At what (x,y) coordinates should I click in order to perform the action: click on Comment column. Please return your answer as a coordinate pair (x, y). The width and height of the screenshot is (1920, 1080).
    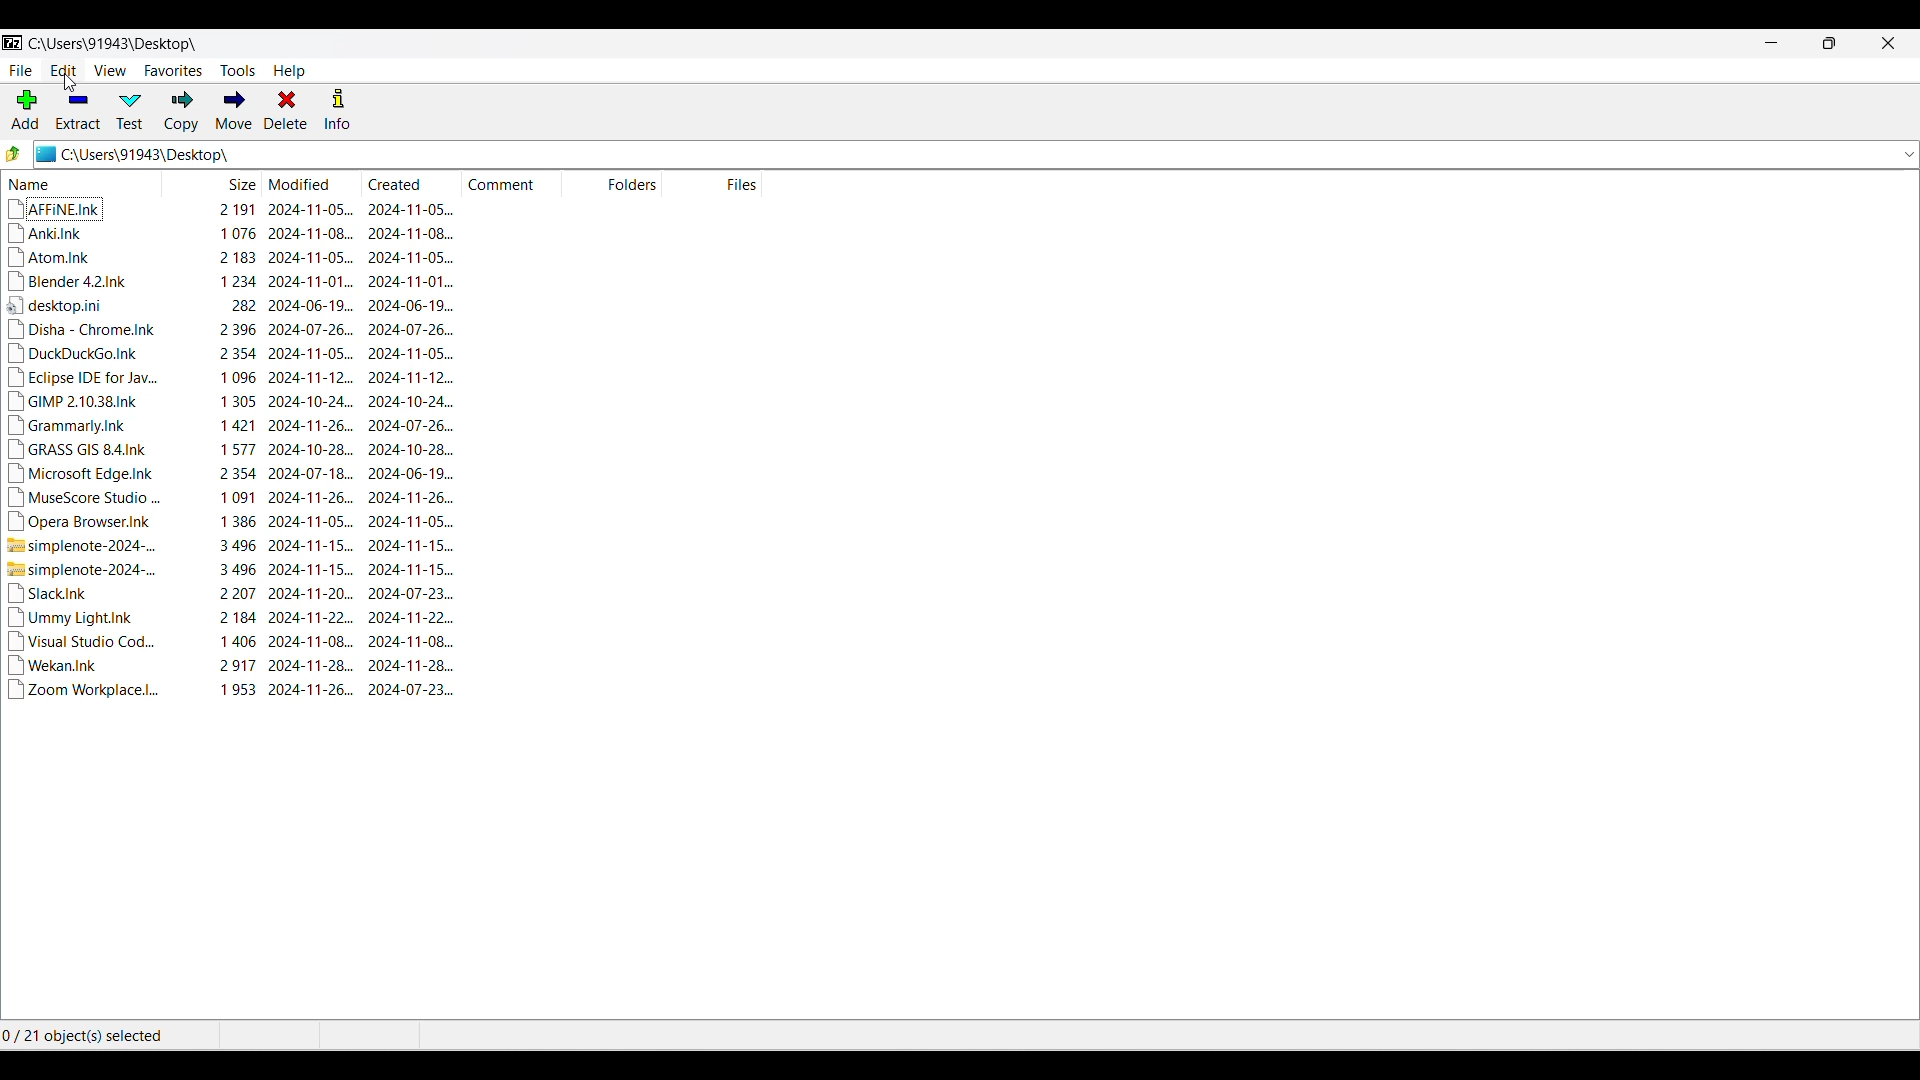
    Looking at the image, I should click on (510, 183).